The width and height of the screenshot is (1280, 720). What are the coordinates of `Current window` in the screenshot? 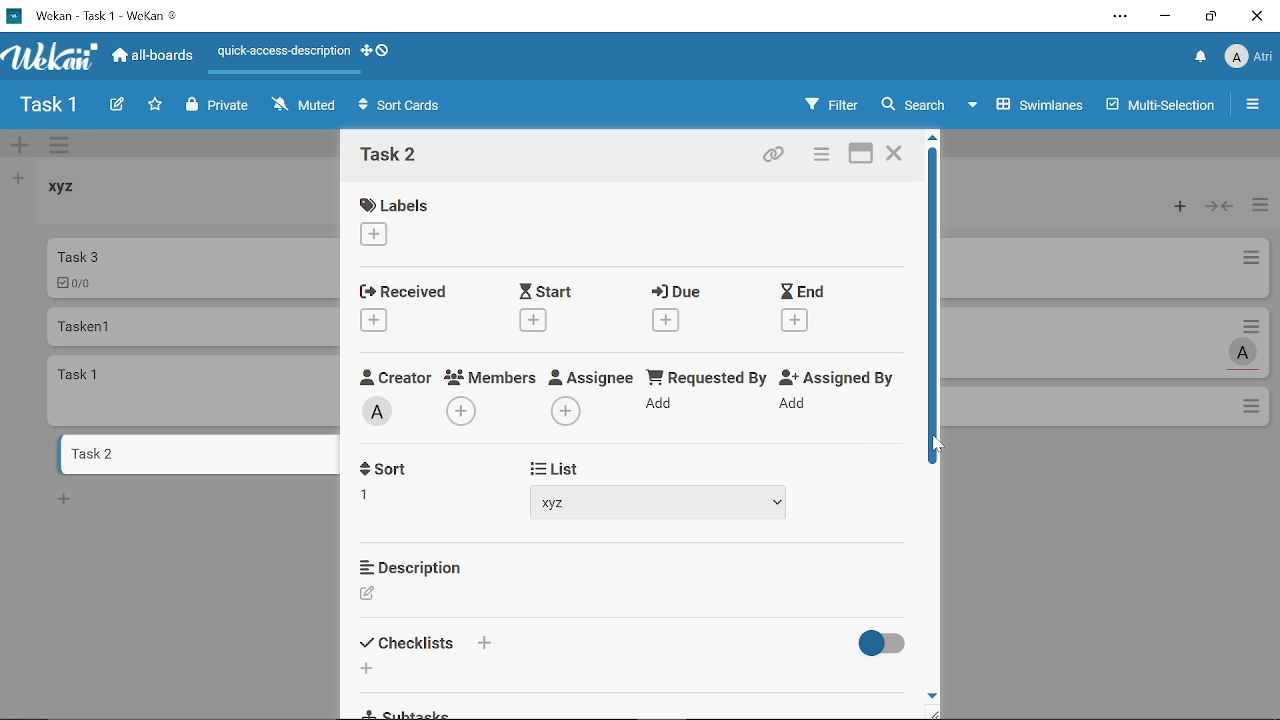 It's located at (92, 14).